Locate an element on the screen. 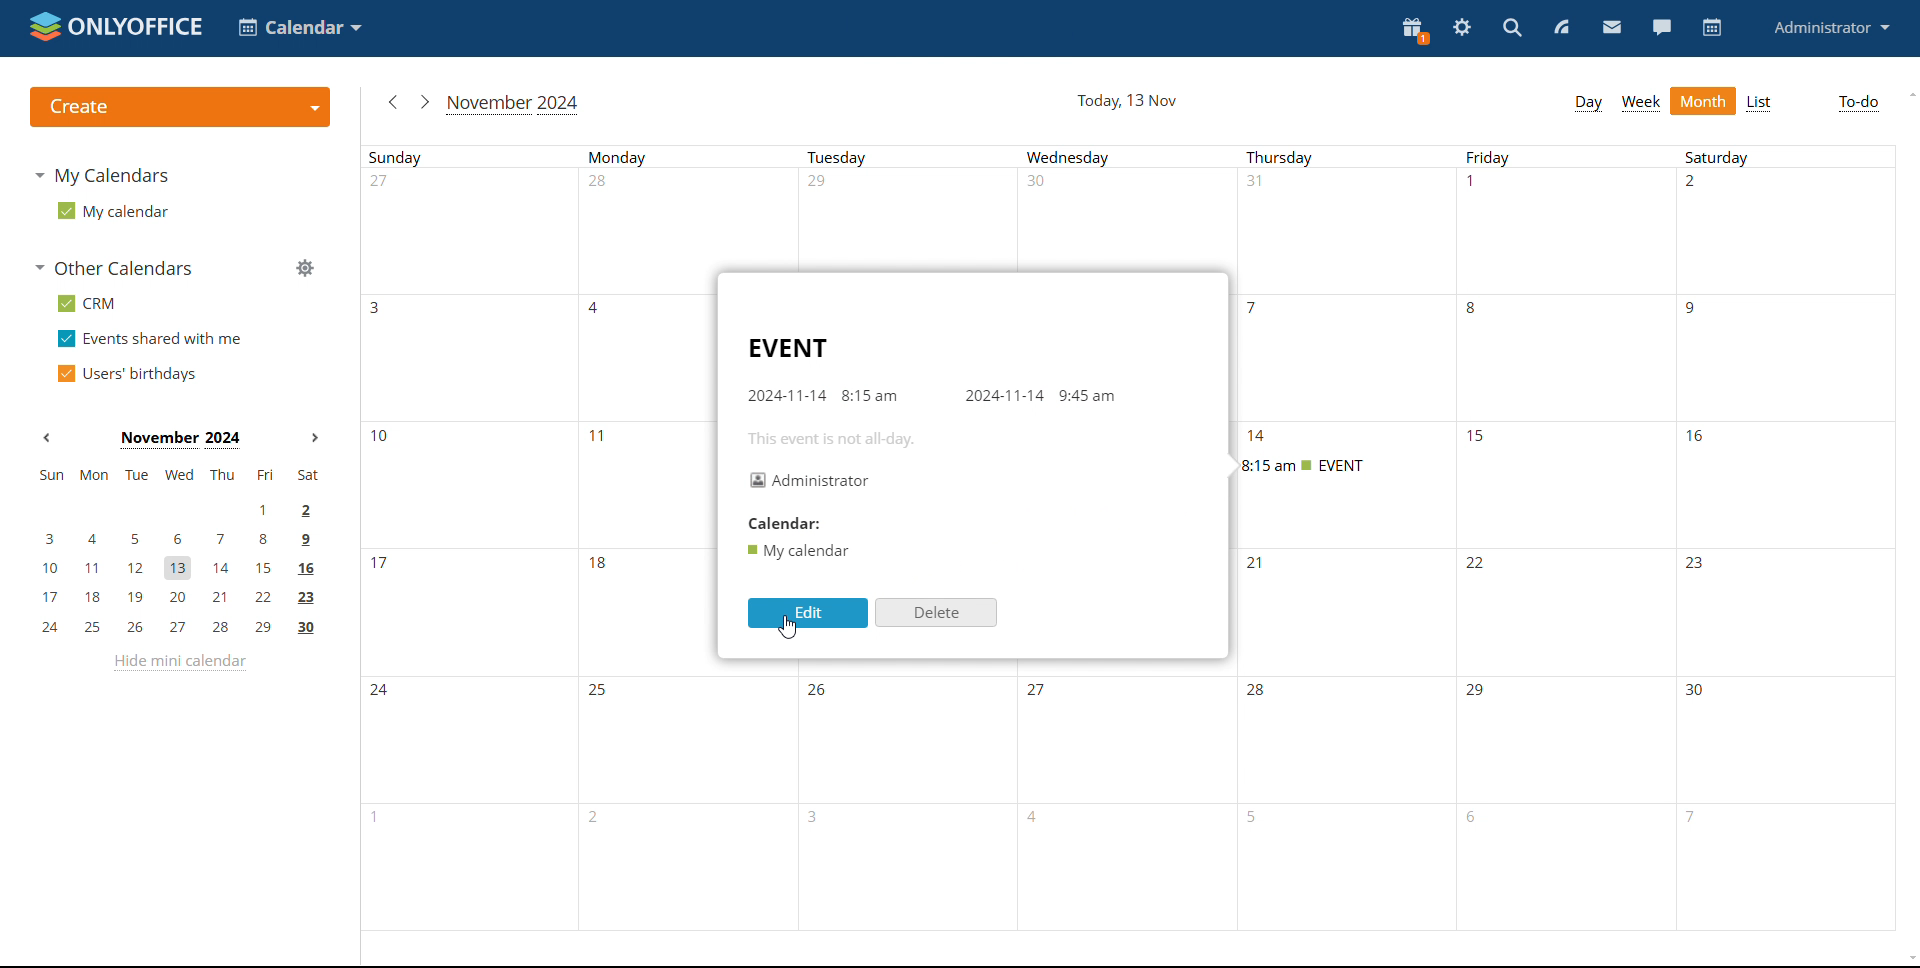 This screenshot has width=1920, height=968. unallocated time slots is located at coordinates (1567, 346).